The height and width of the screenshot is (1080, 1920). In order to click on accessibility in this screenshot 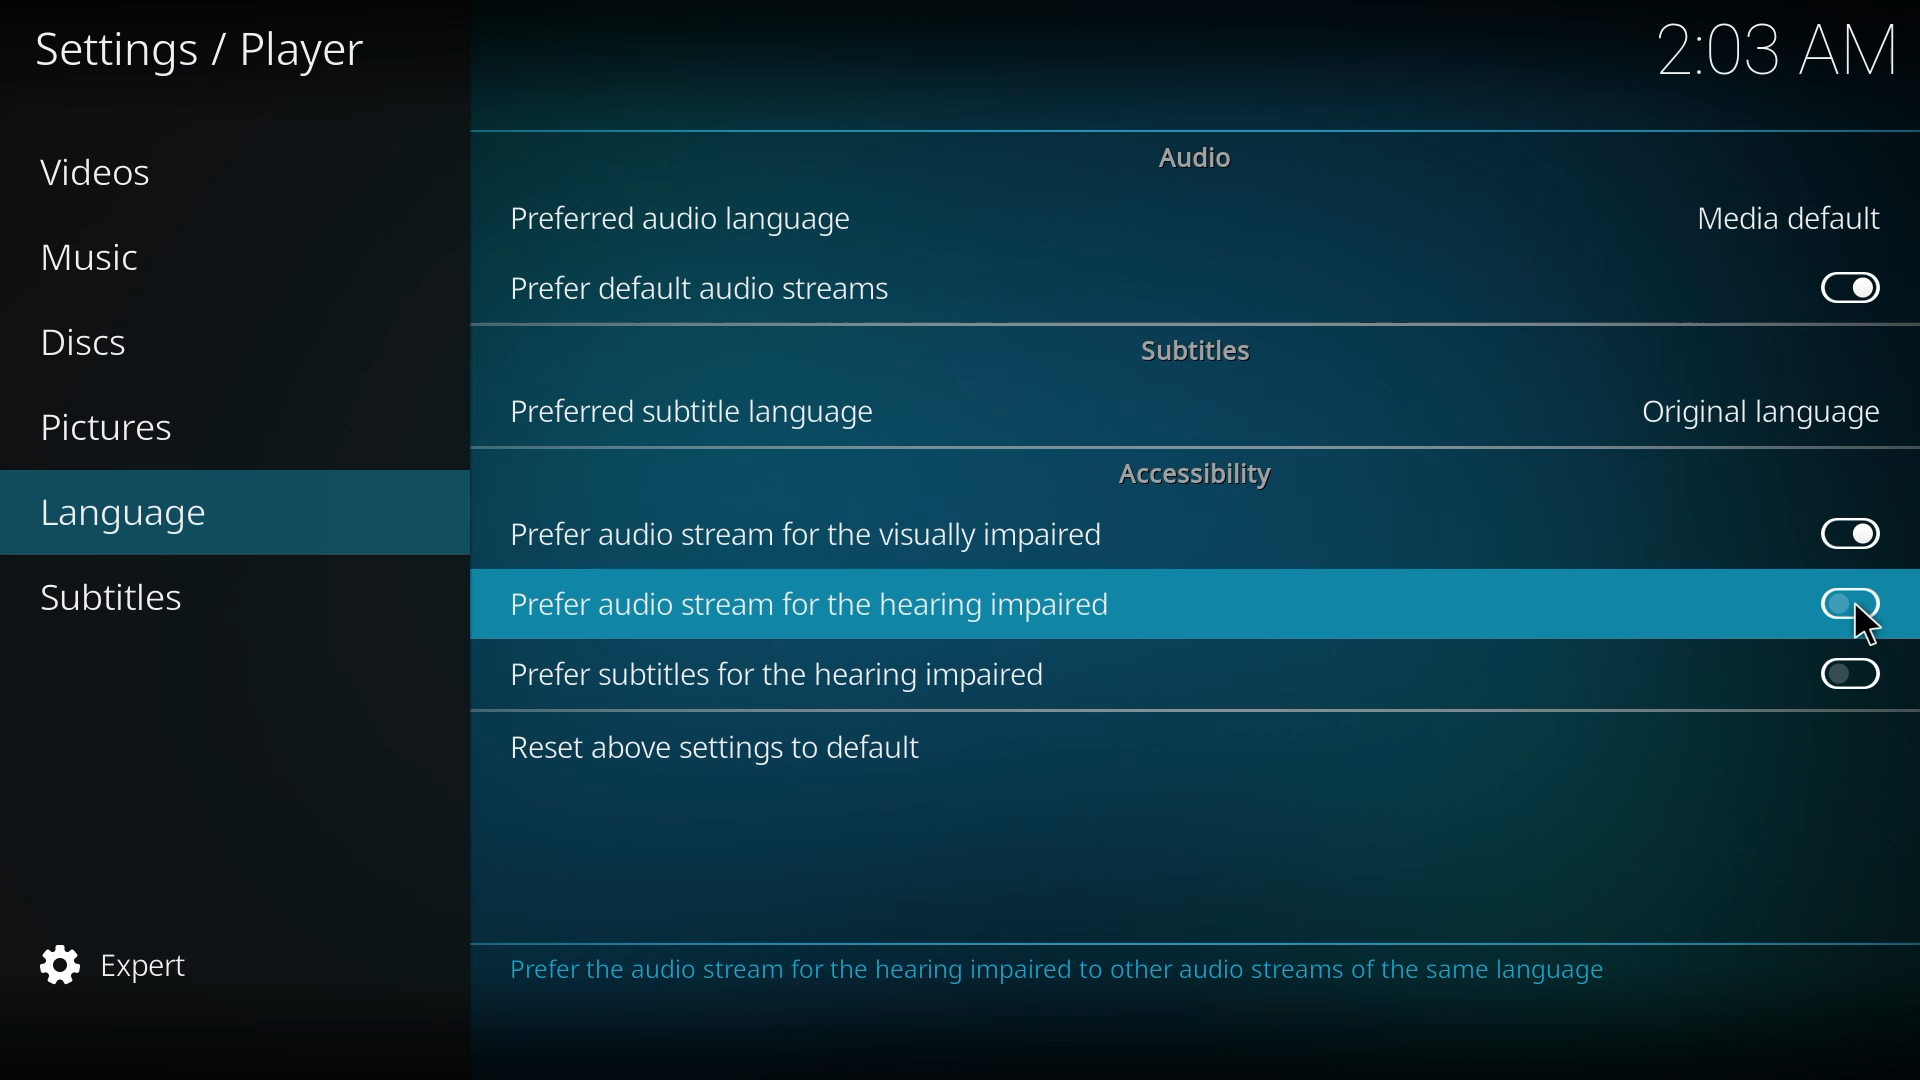, I will do `click(1202, 476)`.